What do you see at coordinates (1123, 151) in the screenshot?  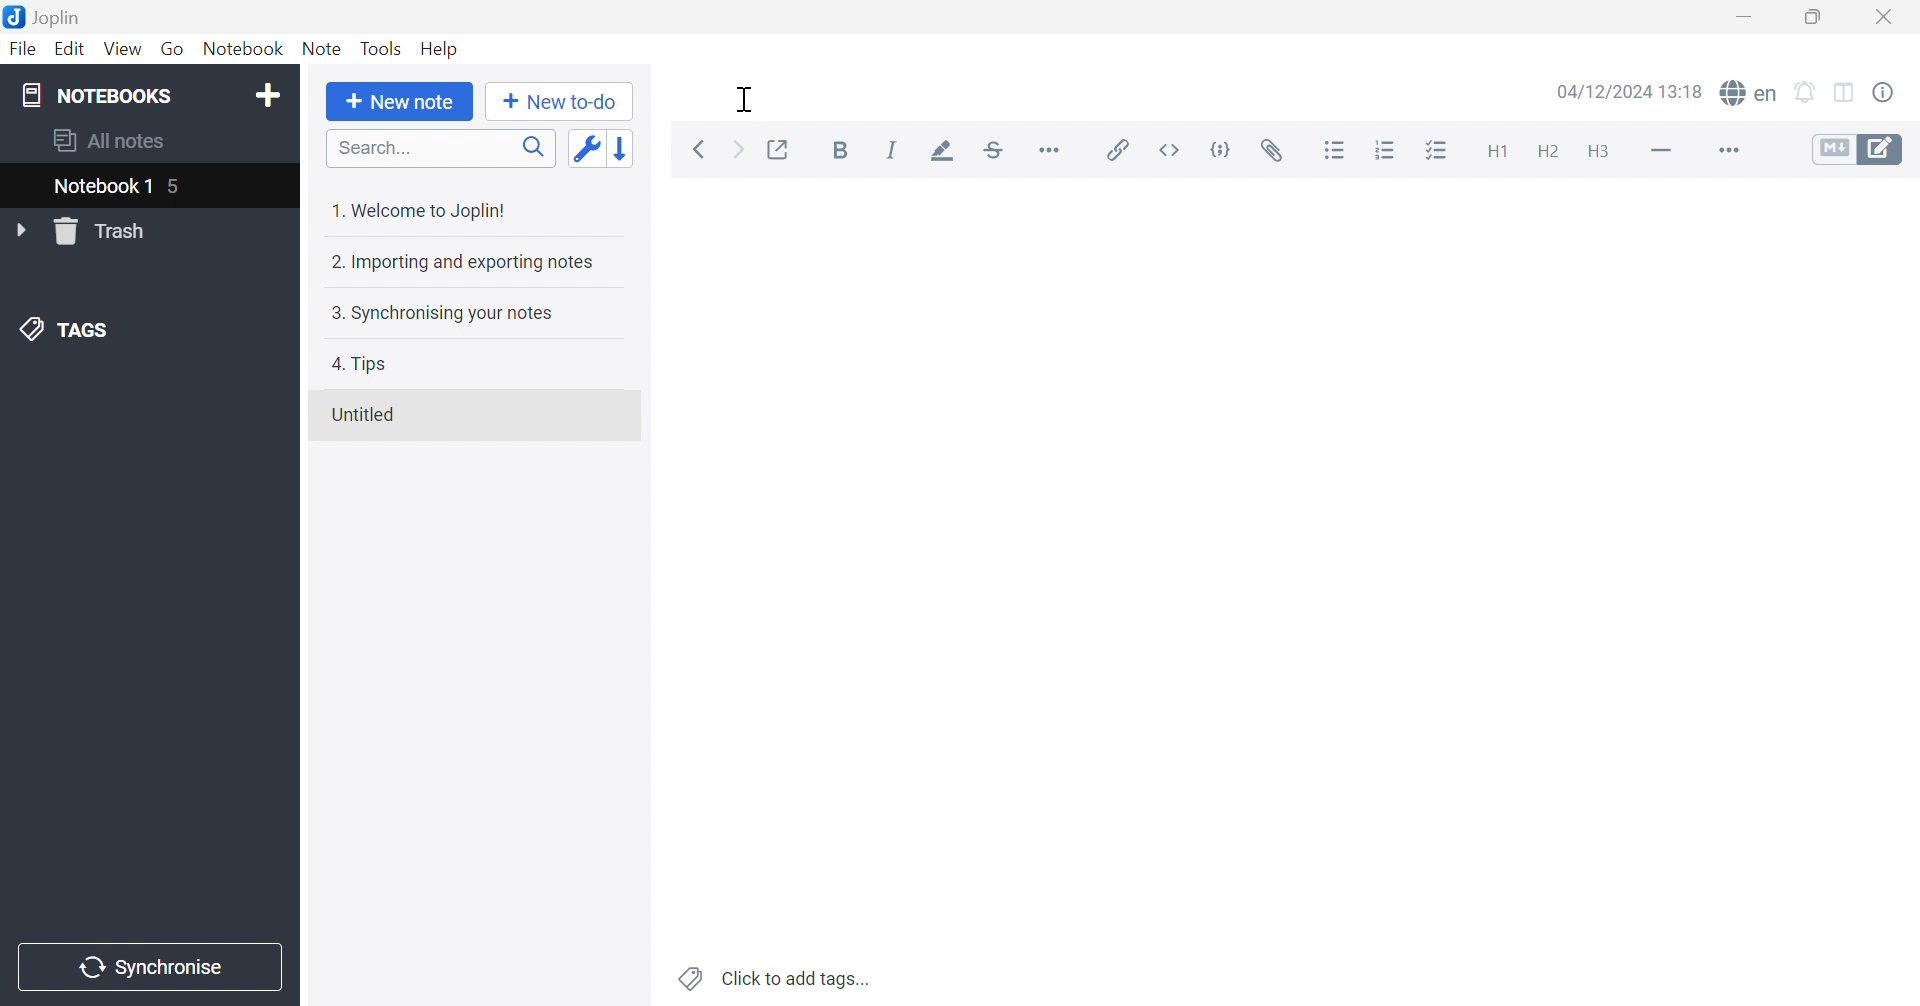 I see `Insert / edit link` at bounding box center [1123, 151].